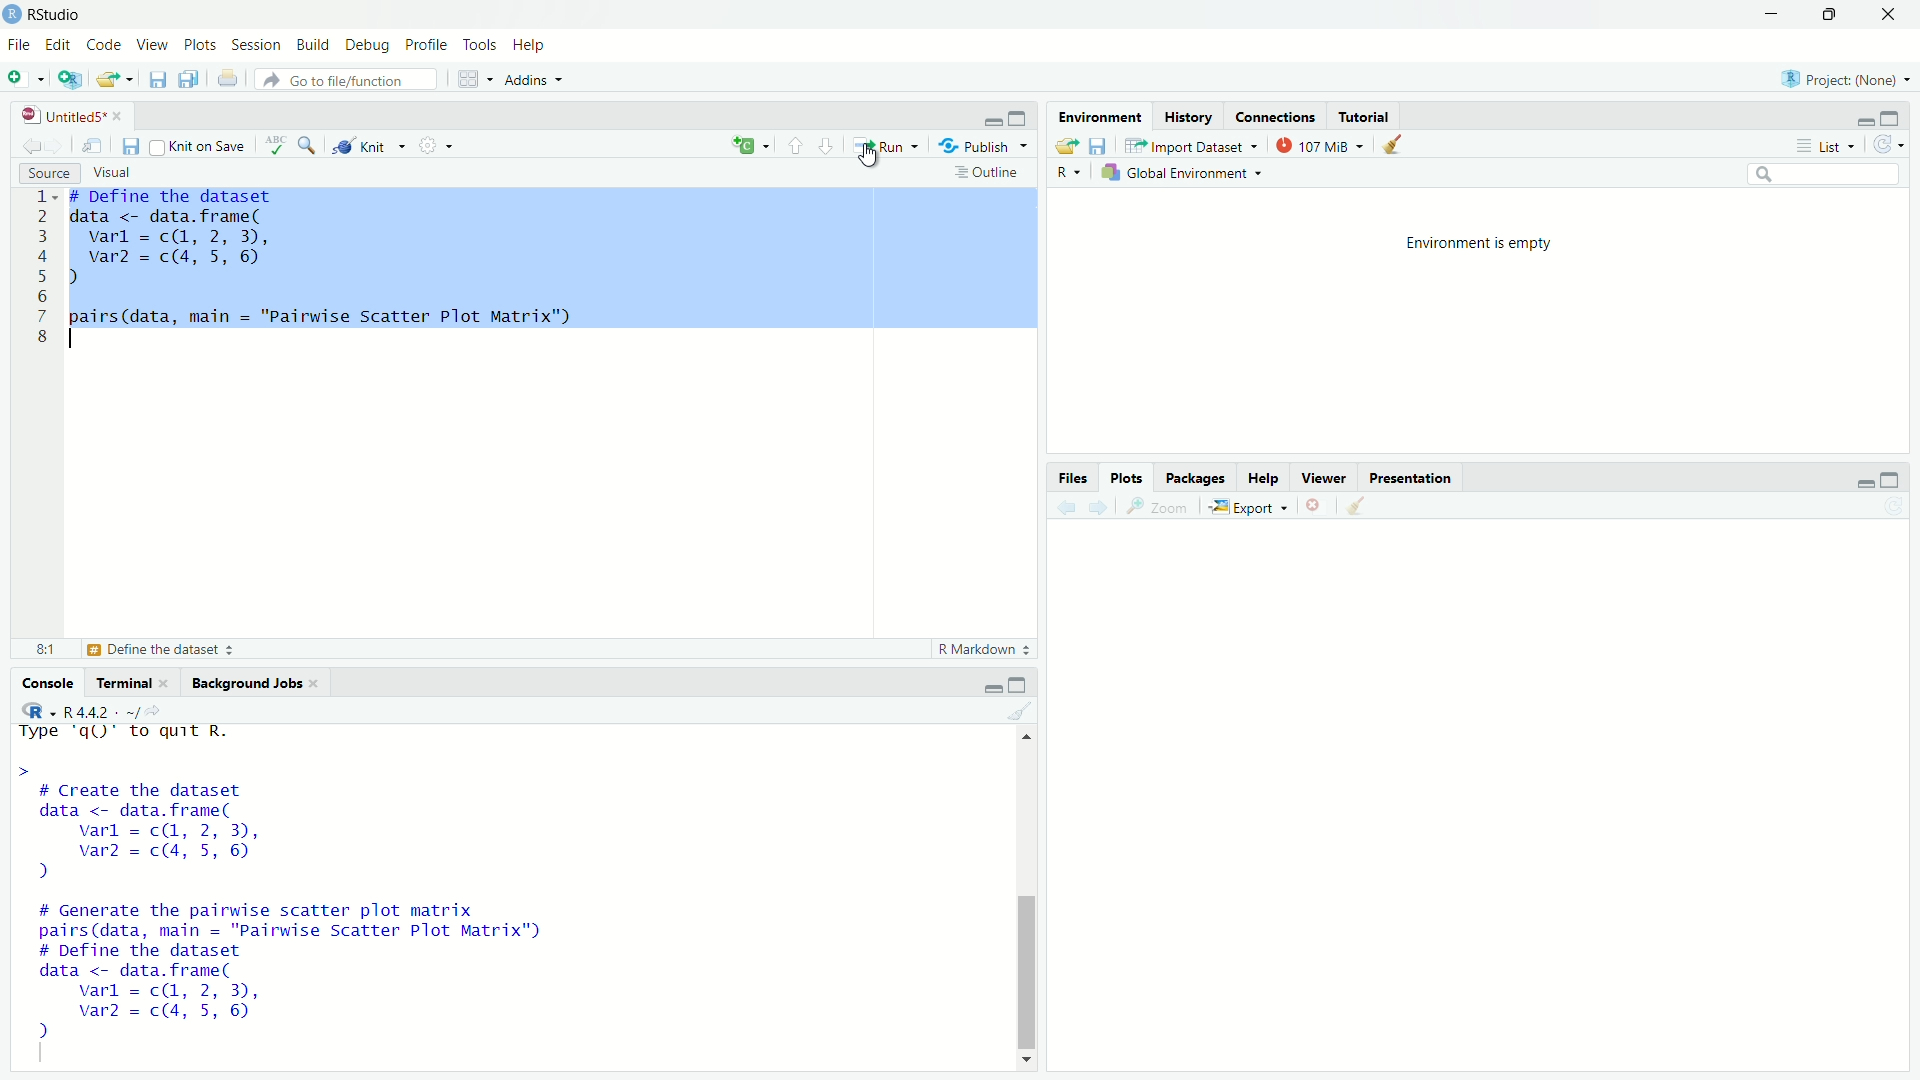 The height and width of the screenshot is (1080, 1920). What do you see at coordinates (49, 172) in the screenshot?
I see `Source` at bounding box center [49, 172].